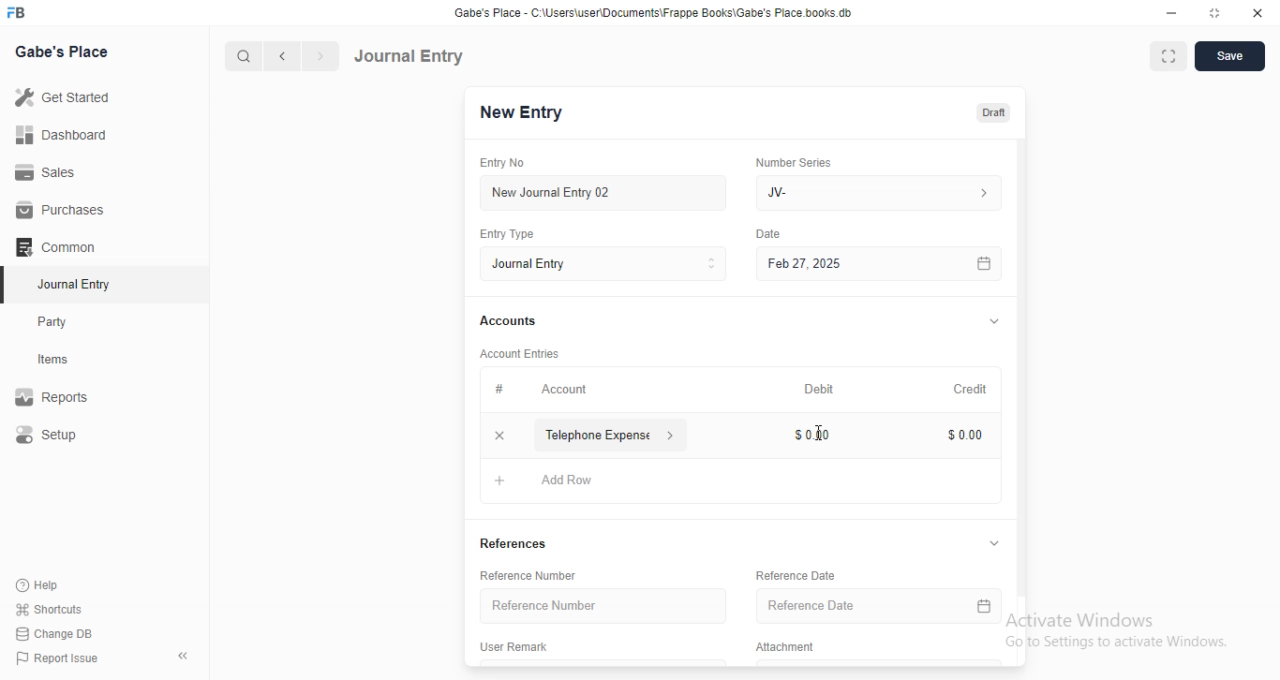  What do you see at coordinates (57, 246) in the screenshot?
I see `‘Common` at bounding box center [57, 246].